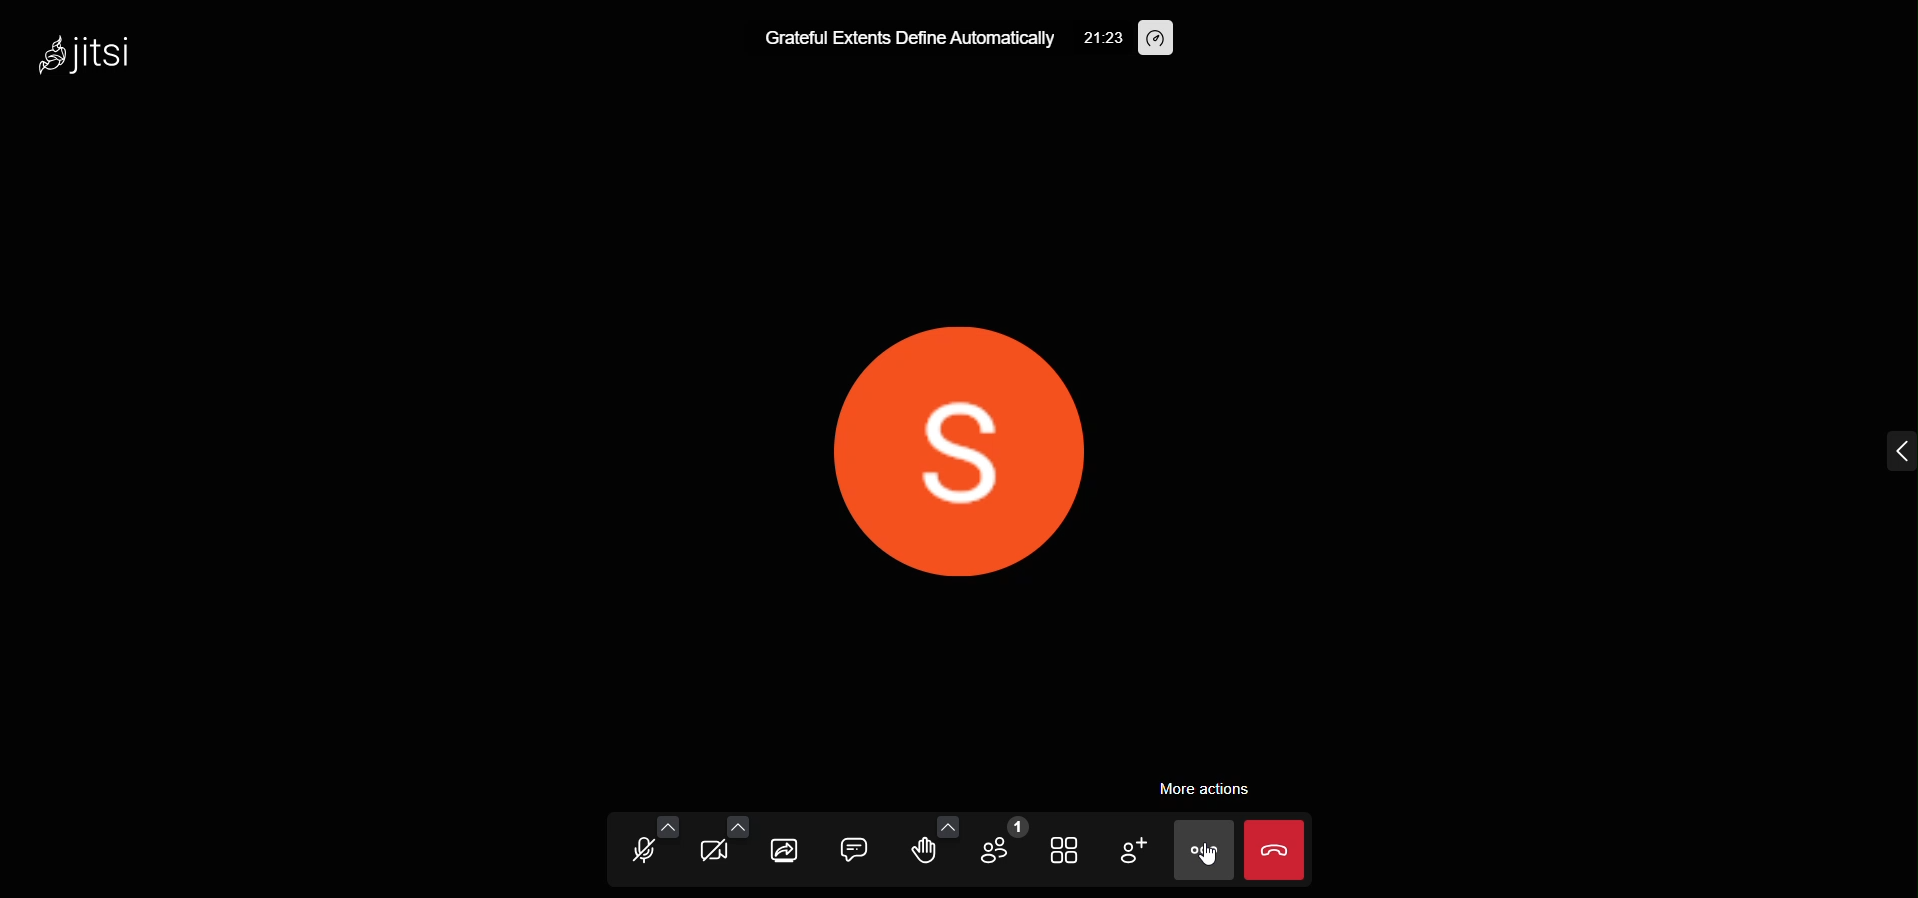 This screenshot has width=1918, height=898. I want to click on raise hand, so click(922, 852).